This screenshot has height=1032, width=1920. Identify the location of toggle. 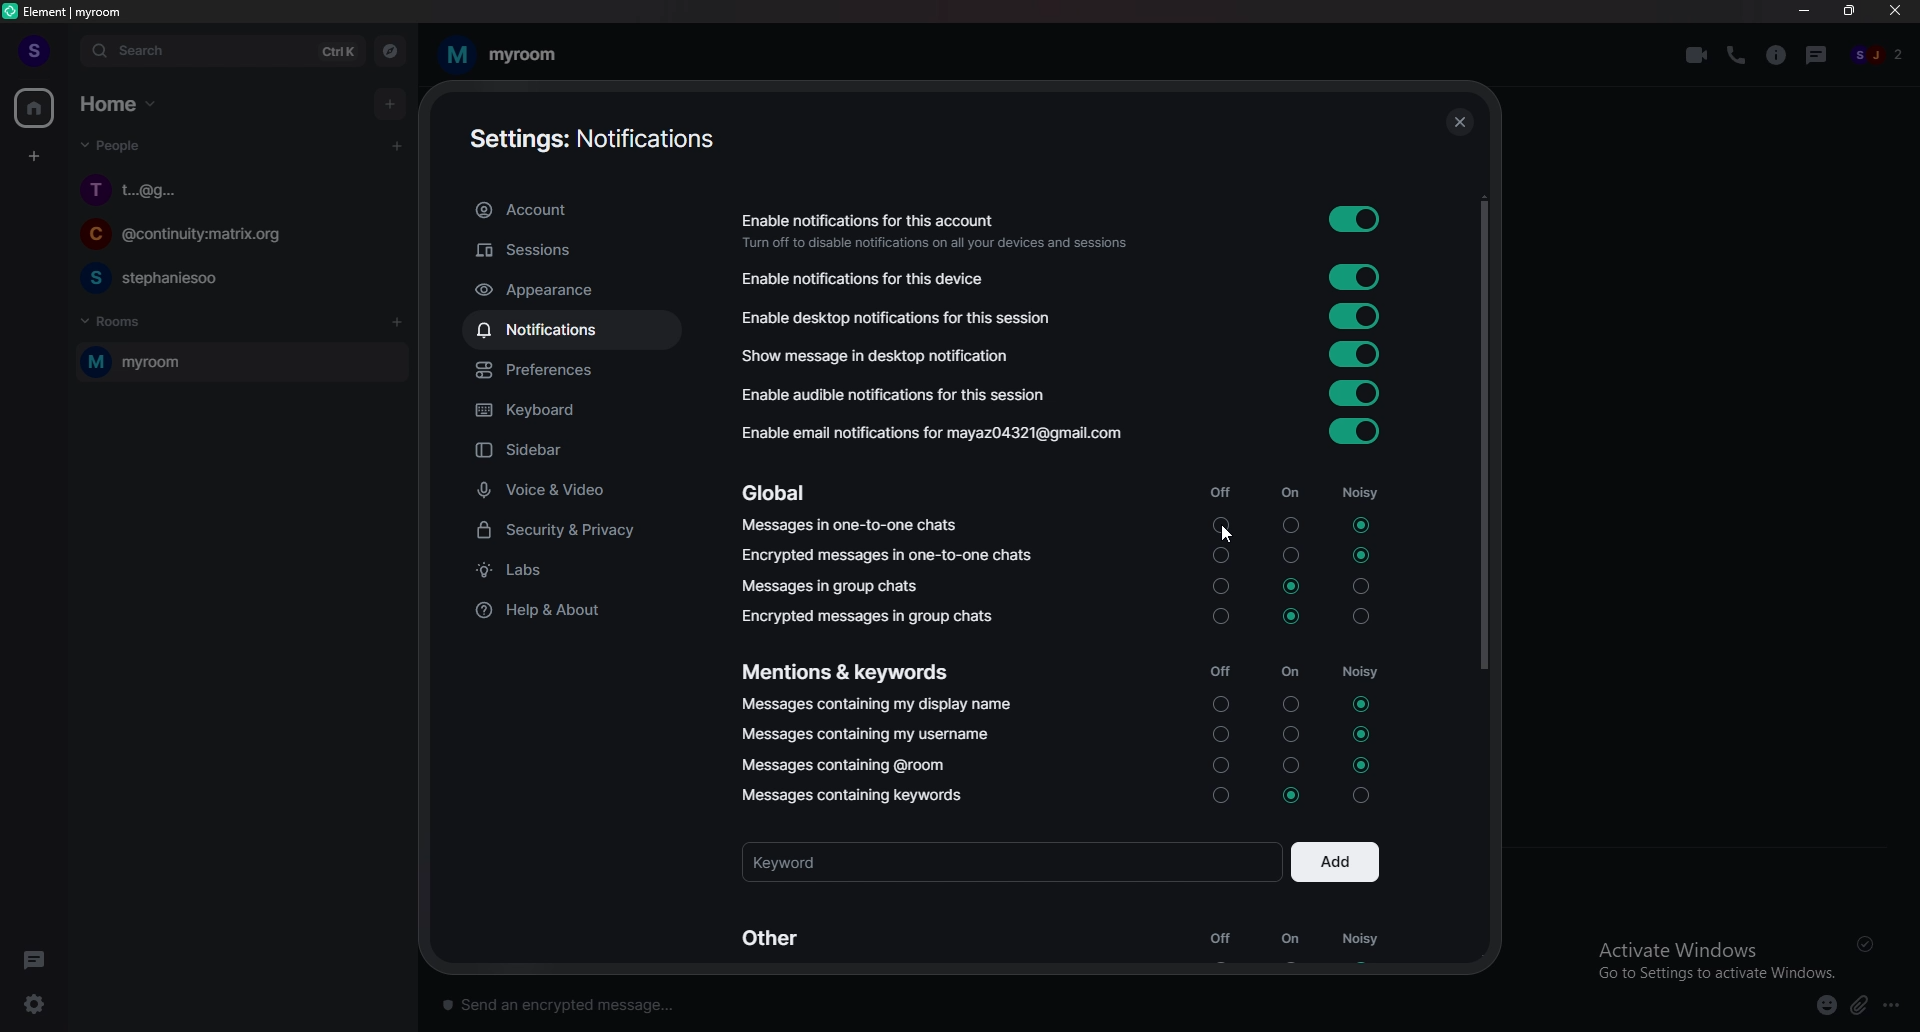
(1356, 218).